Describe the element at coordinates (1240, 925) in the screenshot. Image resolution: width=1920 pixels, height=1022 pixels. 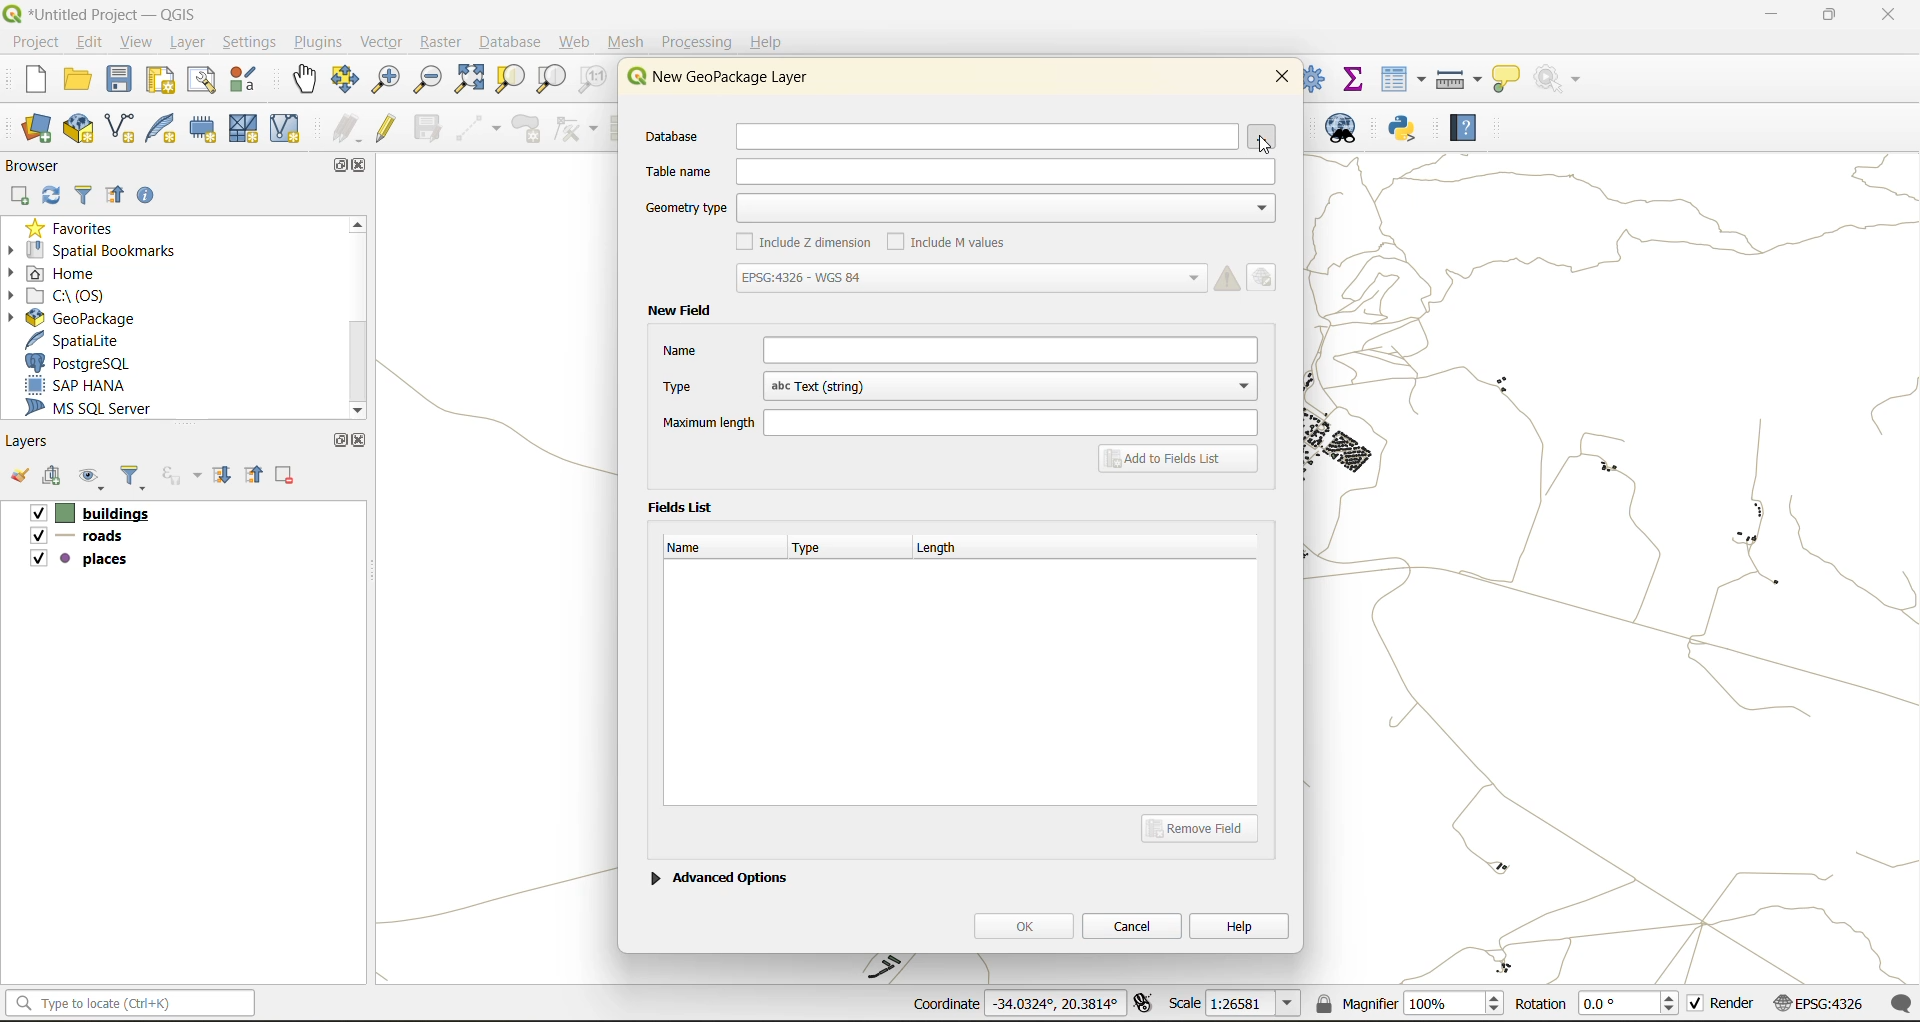
I see `help` at that location.